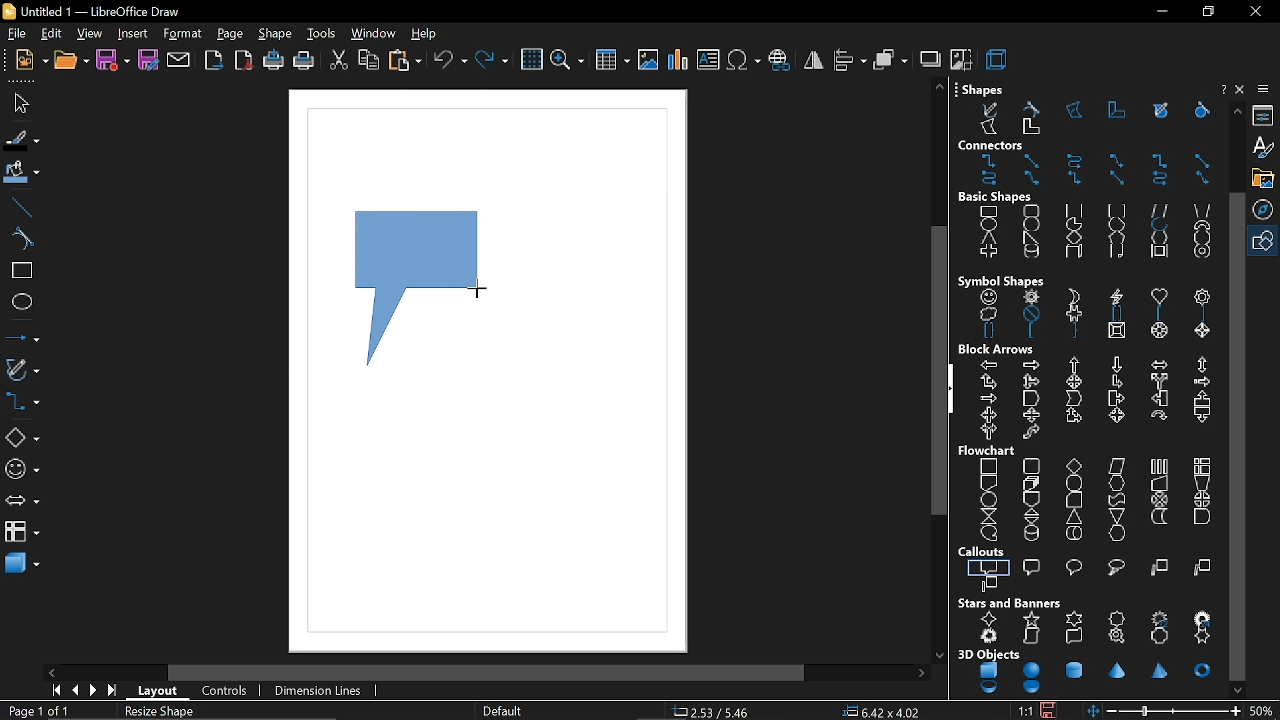 The width and height of the screenshot is (1280, 720). Describe the element at coordinates (1159, 398) in the screenshot. I see `left arrow callout` at that location.